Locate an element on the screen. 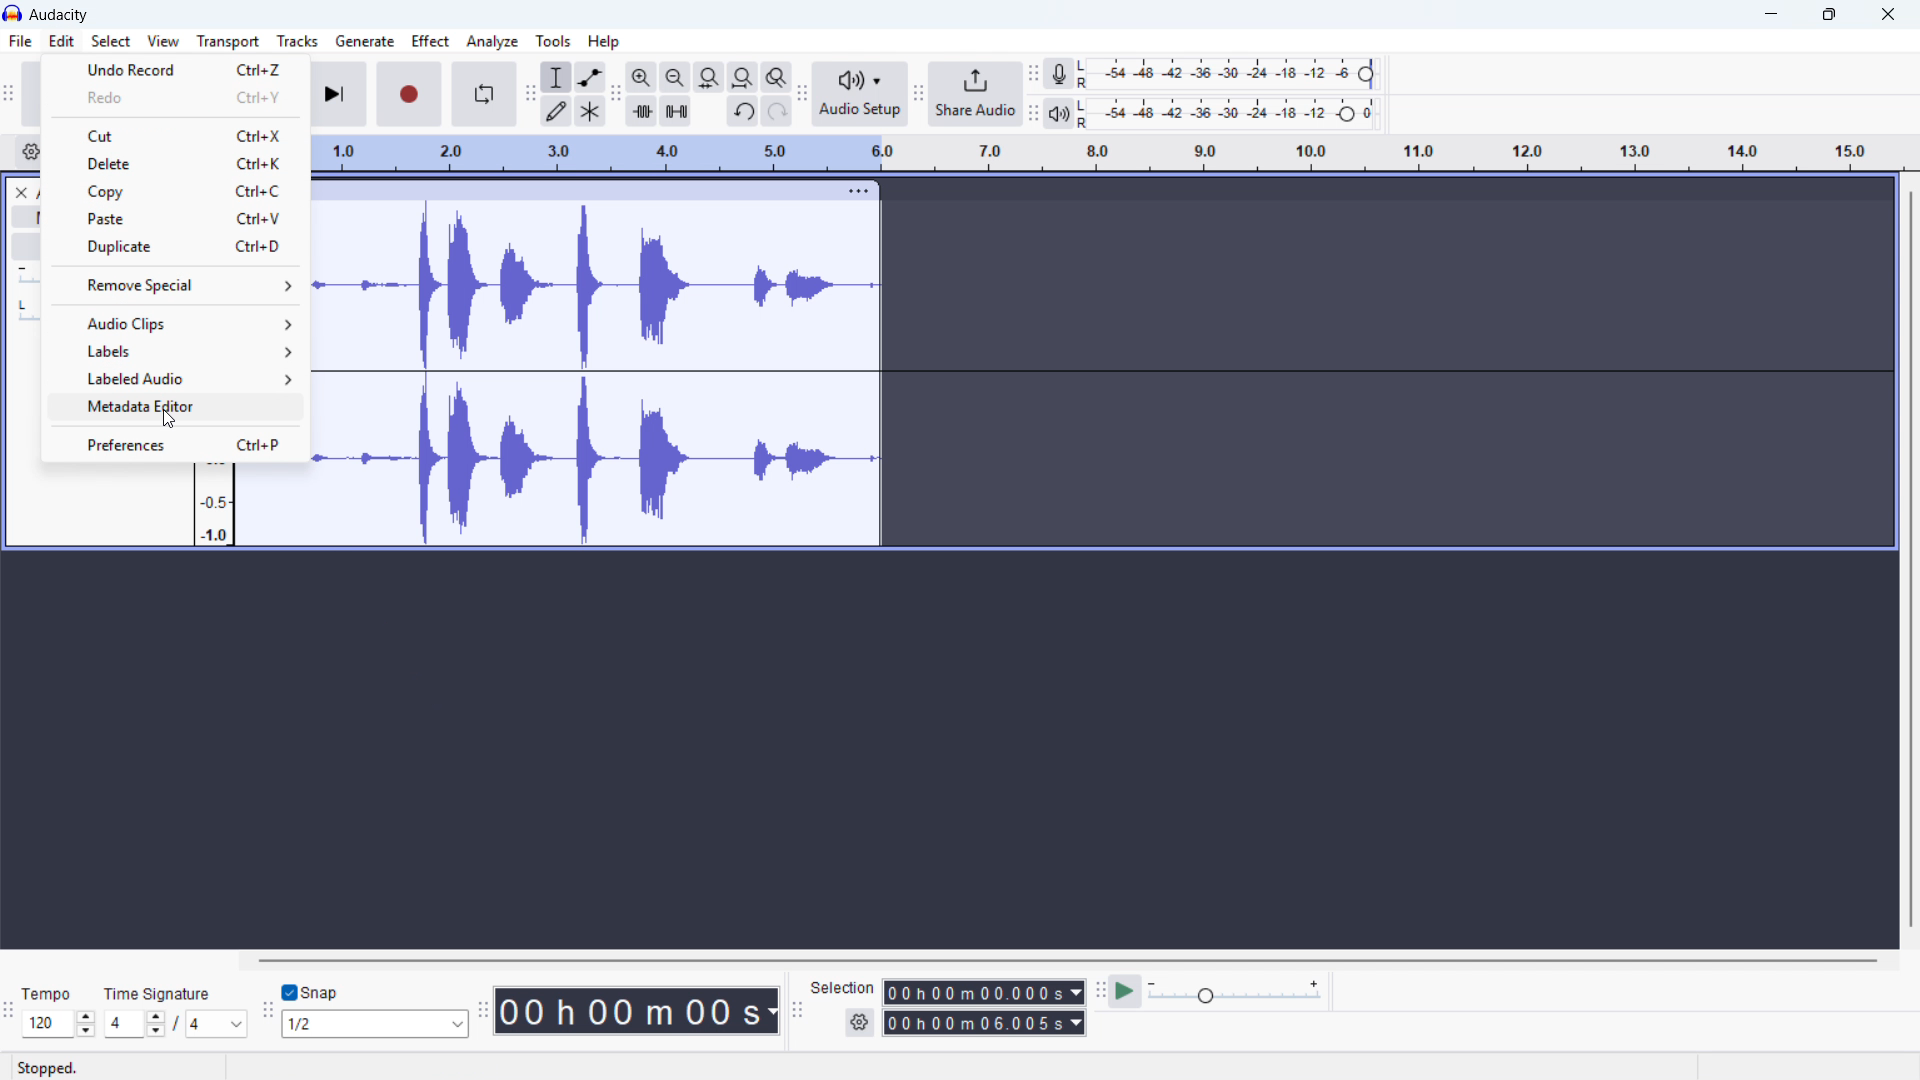  play at speed toolbar is located at coordinates (1098, 993).